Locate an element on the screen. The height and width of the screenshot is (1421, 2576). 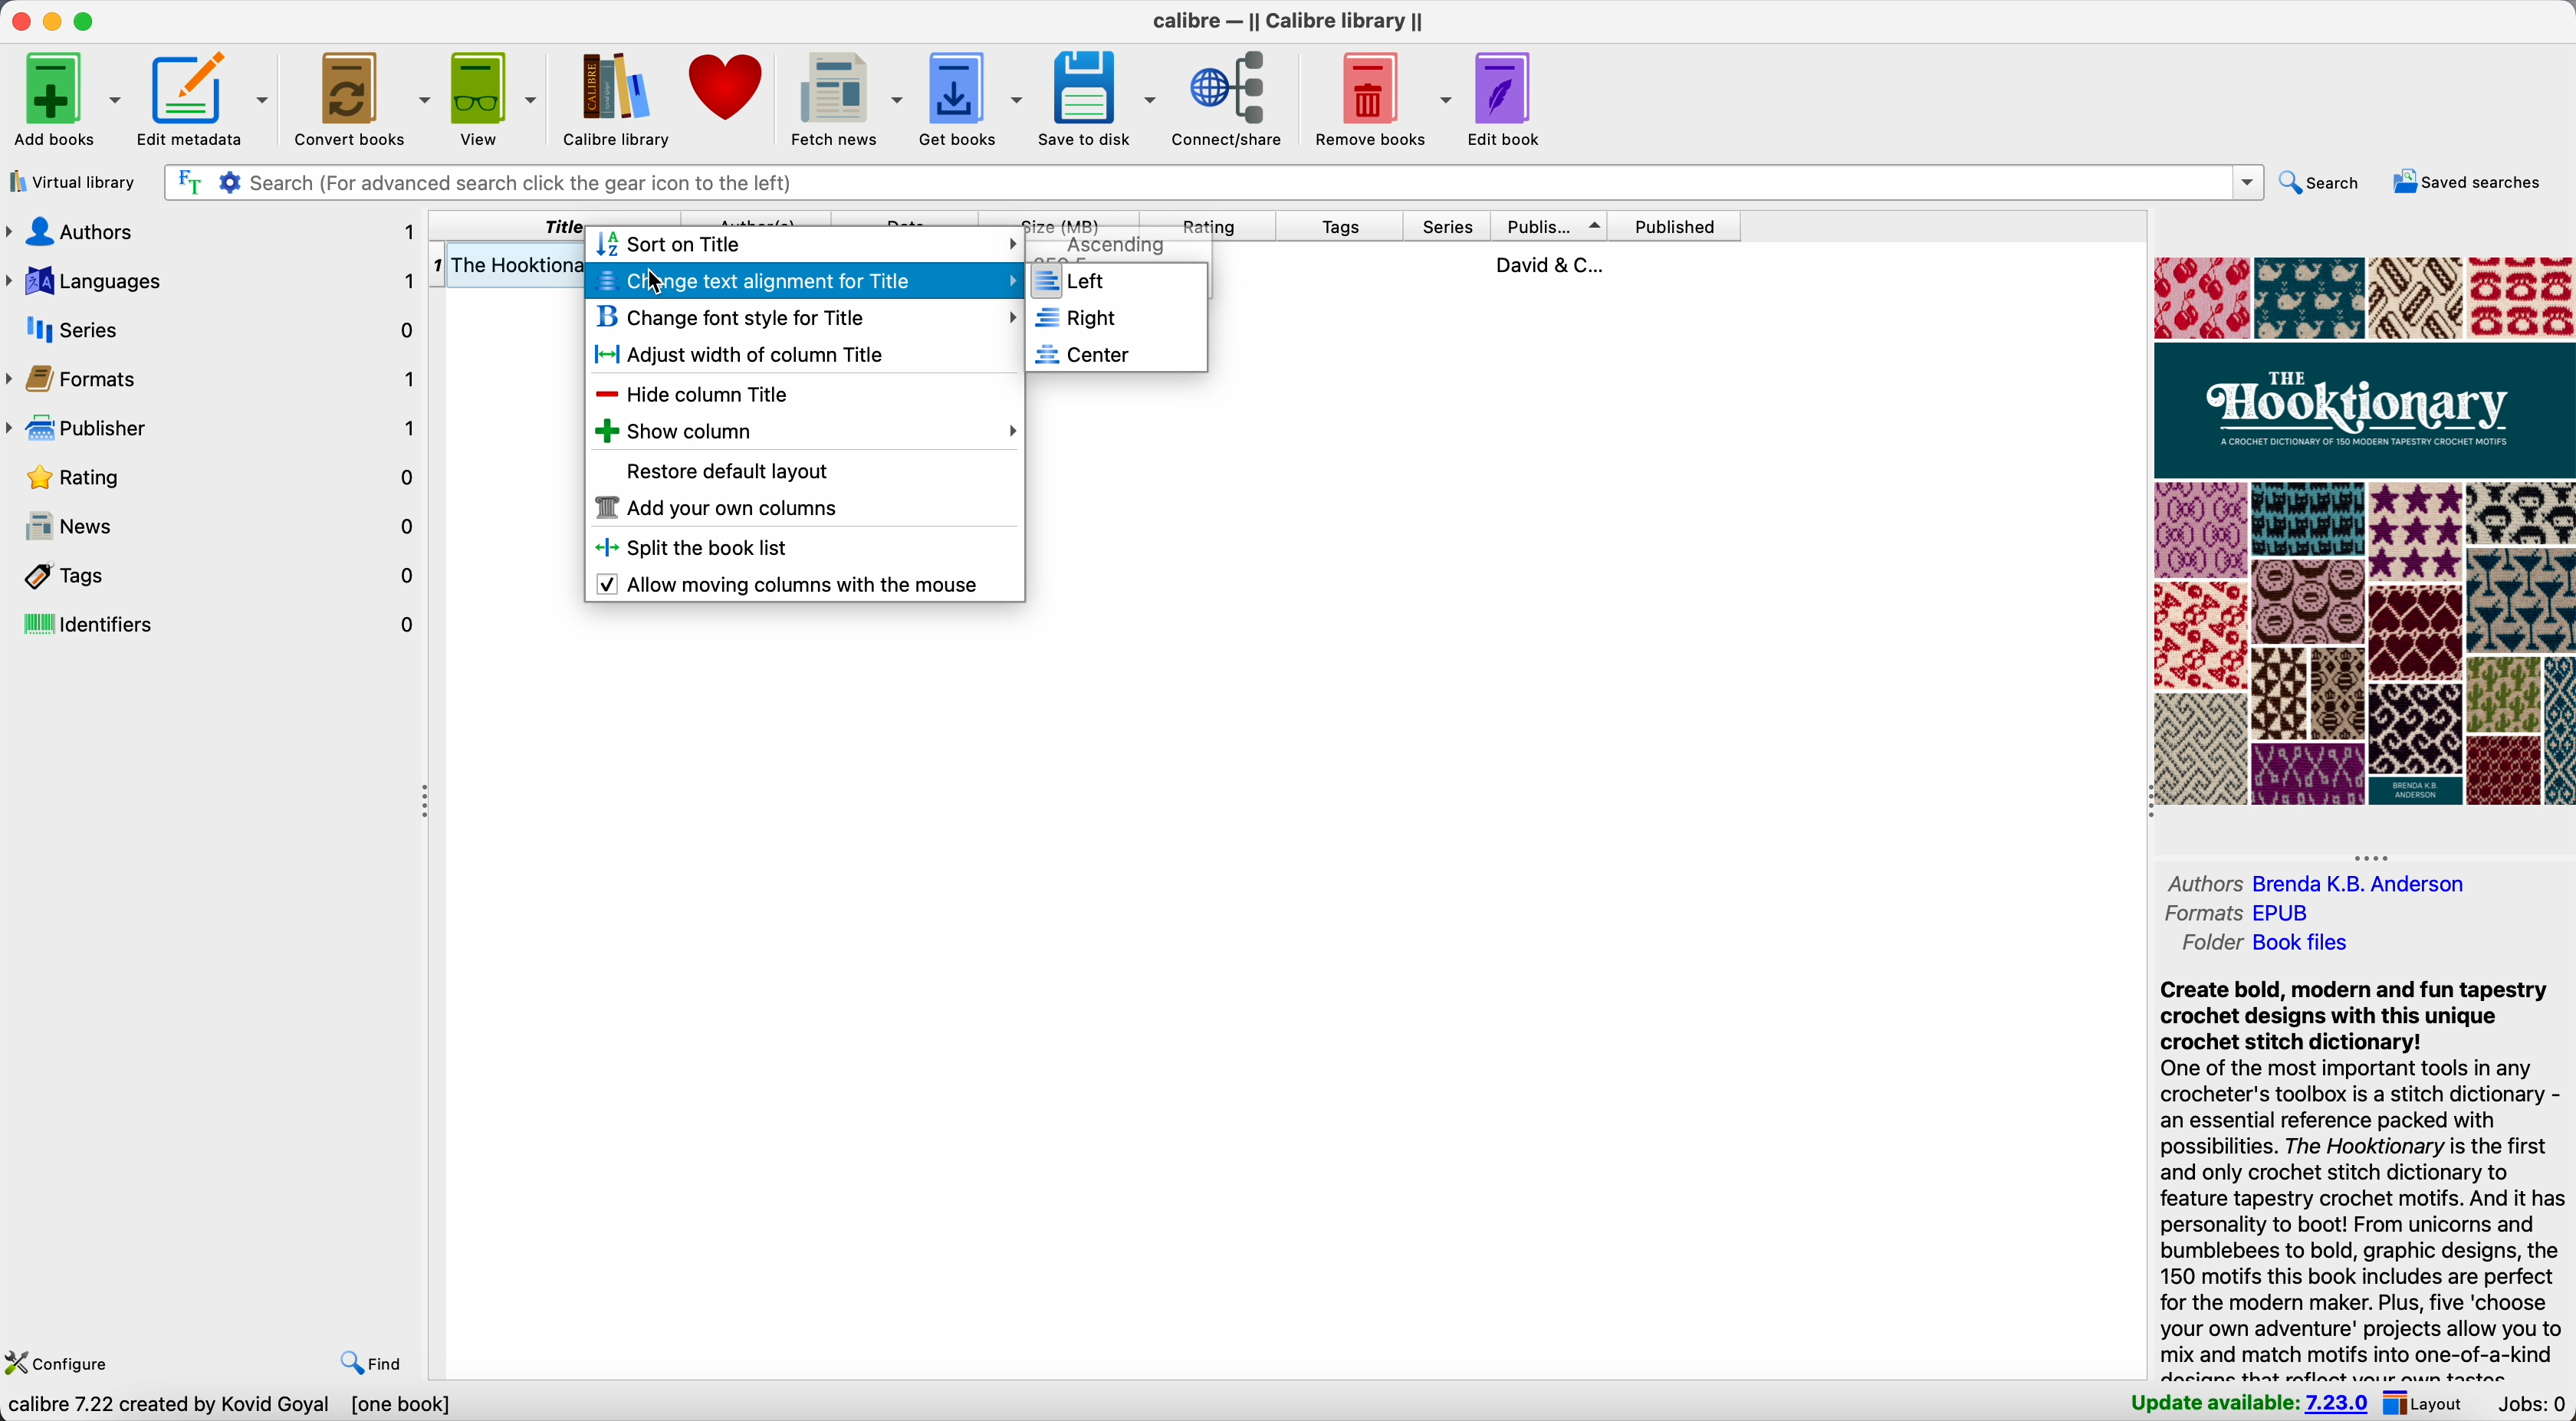
donate is located at coordinates (726, 91).